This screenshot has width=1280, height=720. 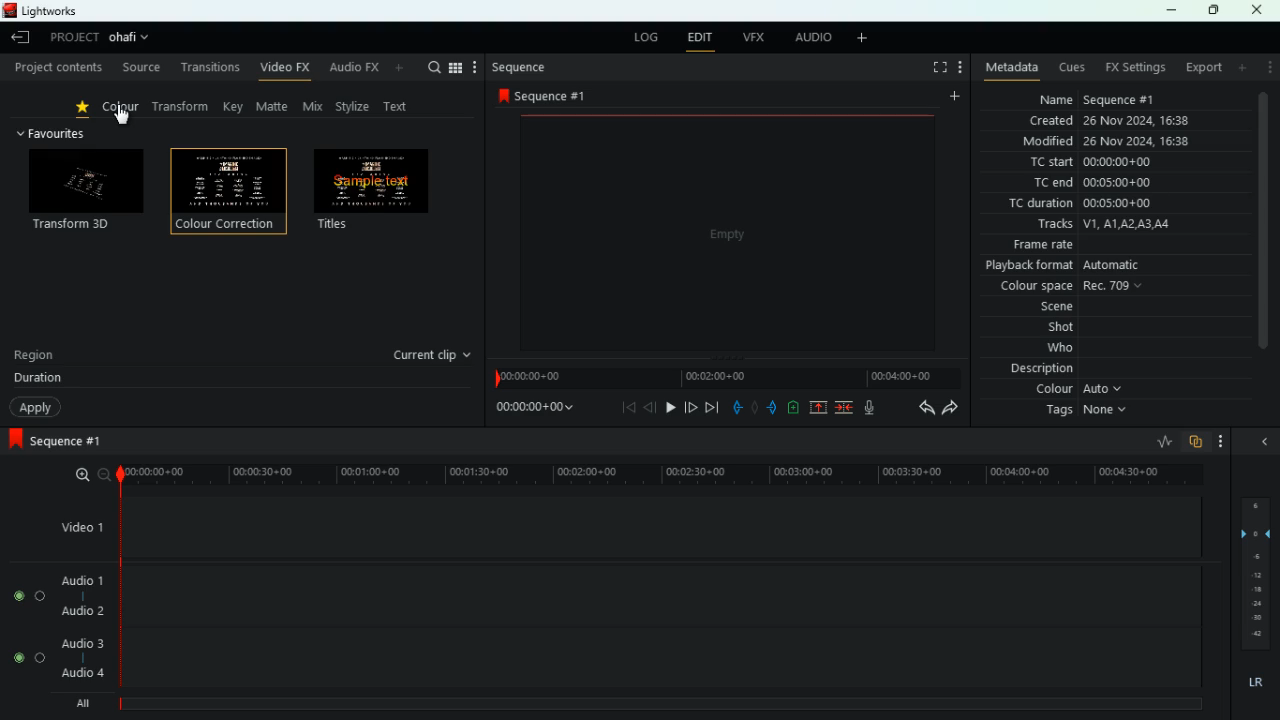 I want to click on time, so click(x=726, y=375).